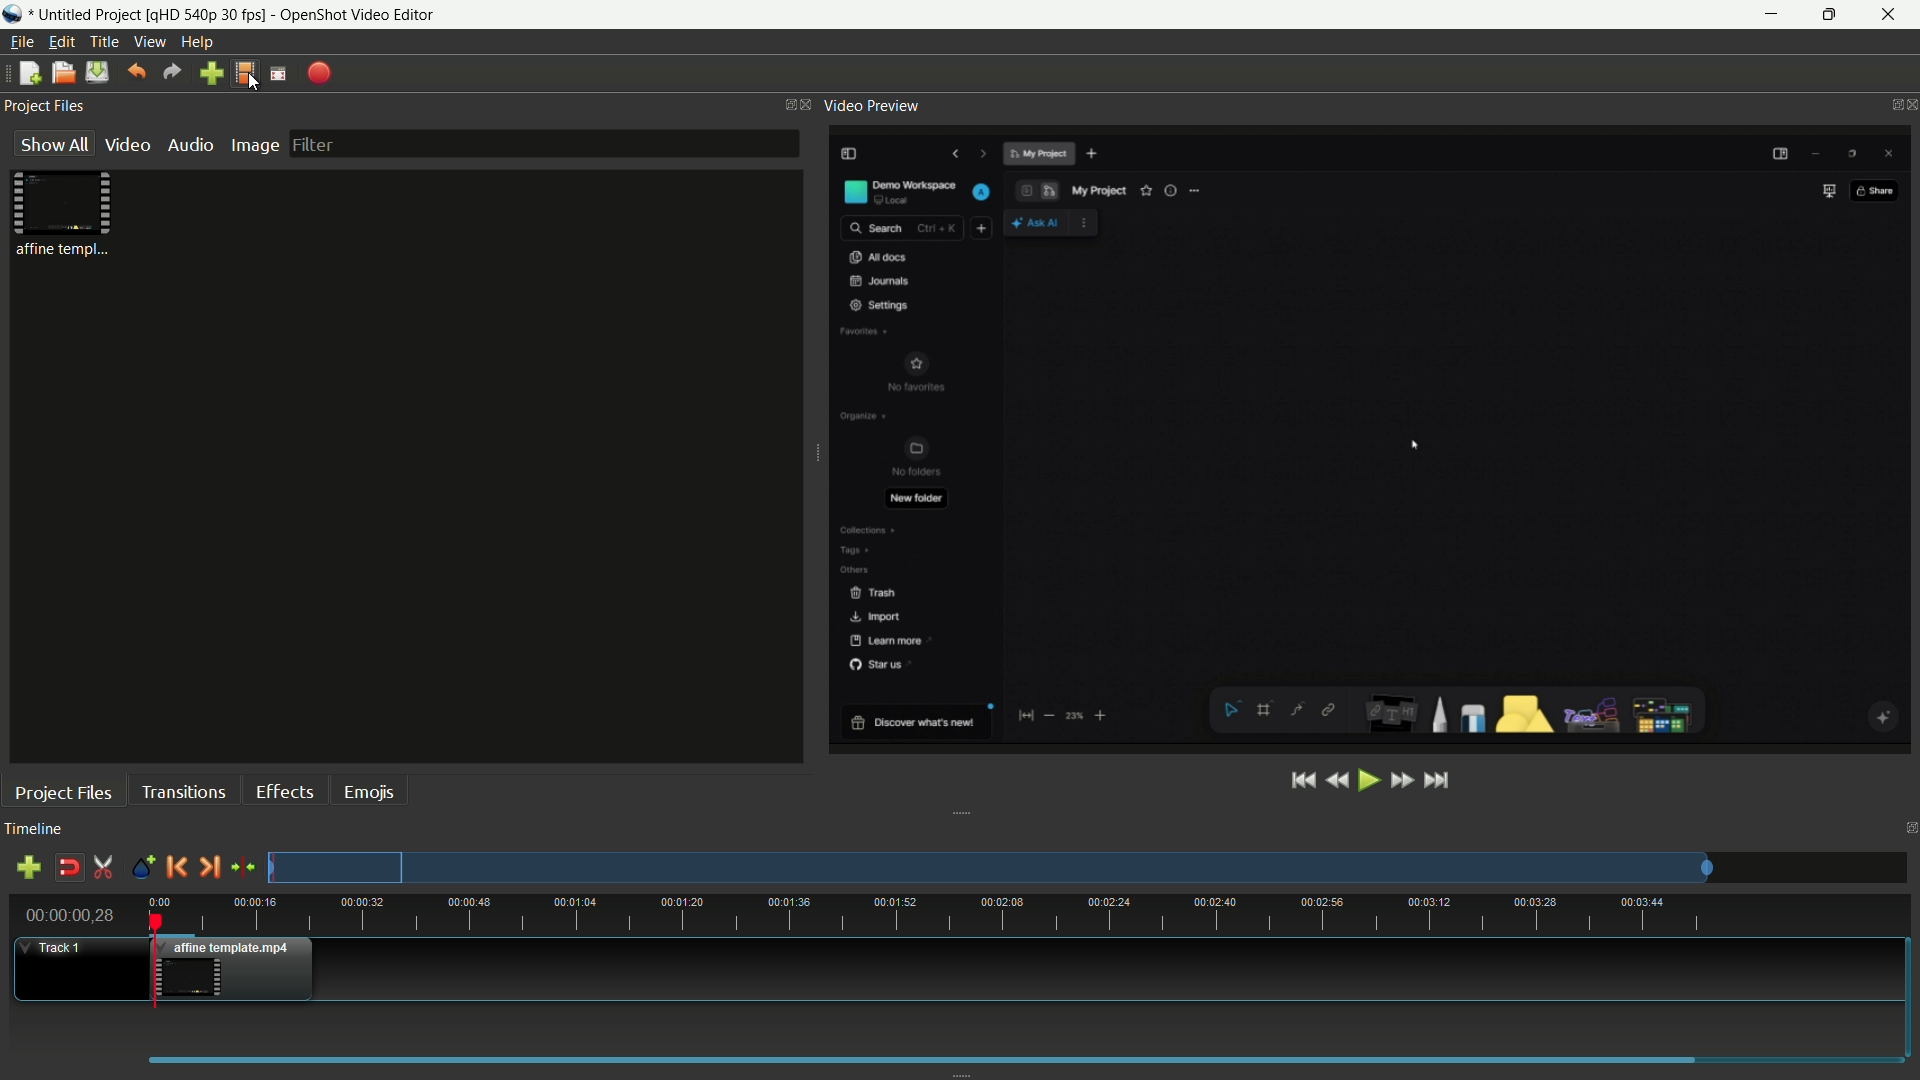 Image resolution: width=1920 pixels, height=1080 pixels. What do you see at coordinates (1439, 781) in the screenshot?
I see `jump to end` at bounding box center [1439, 781].